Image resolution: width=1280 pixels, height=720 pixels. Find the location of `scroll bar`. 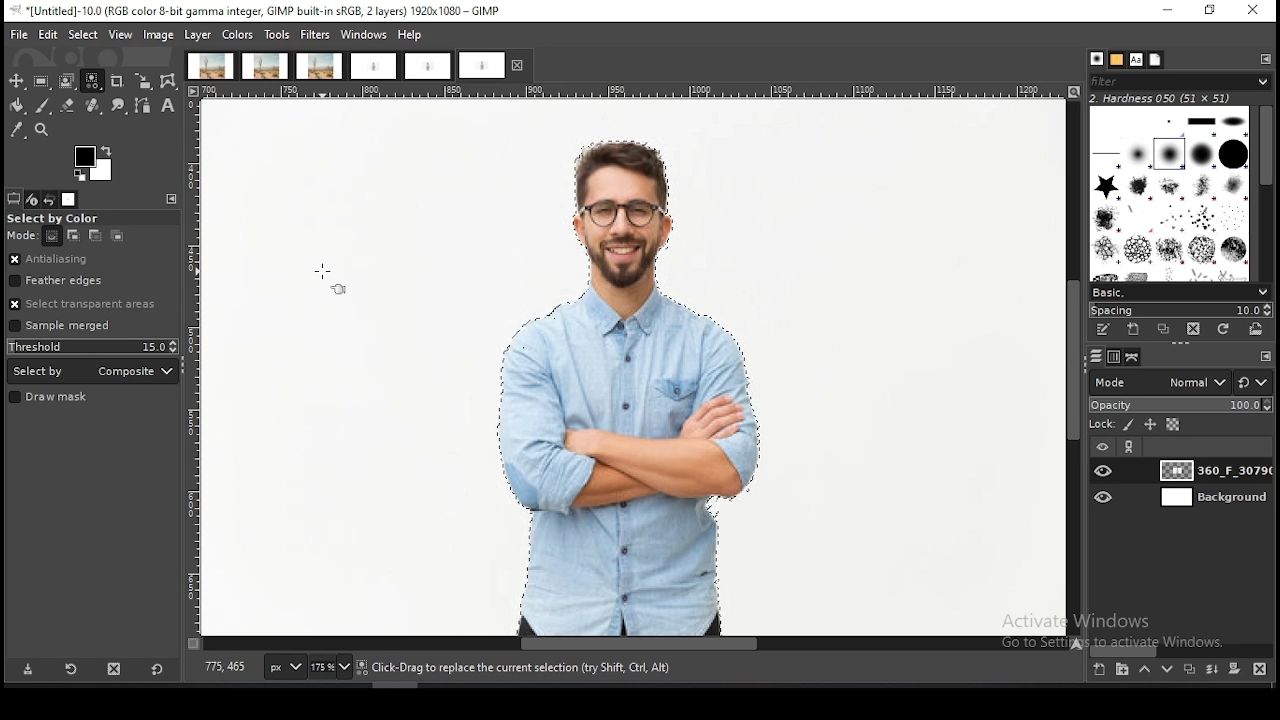

scroll bar is located at coordinates (1264, 194).